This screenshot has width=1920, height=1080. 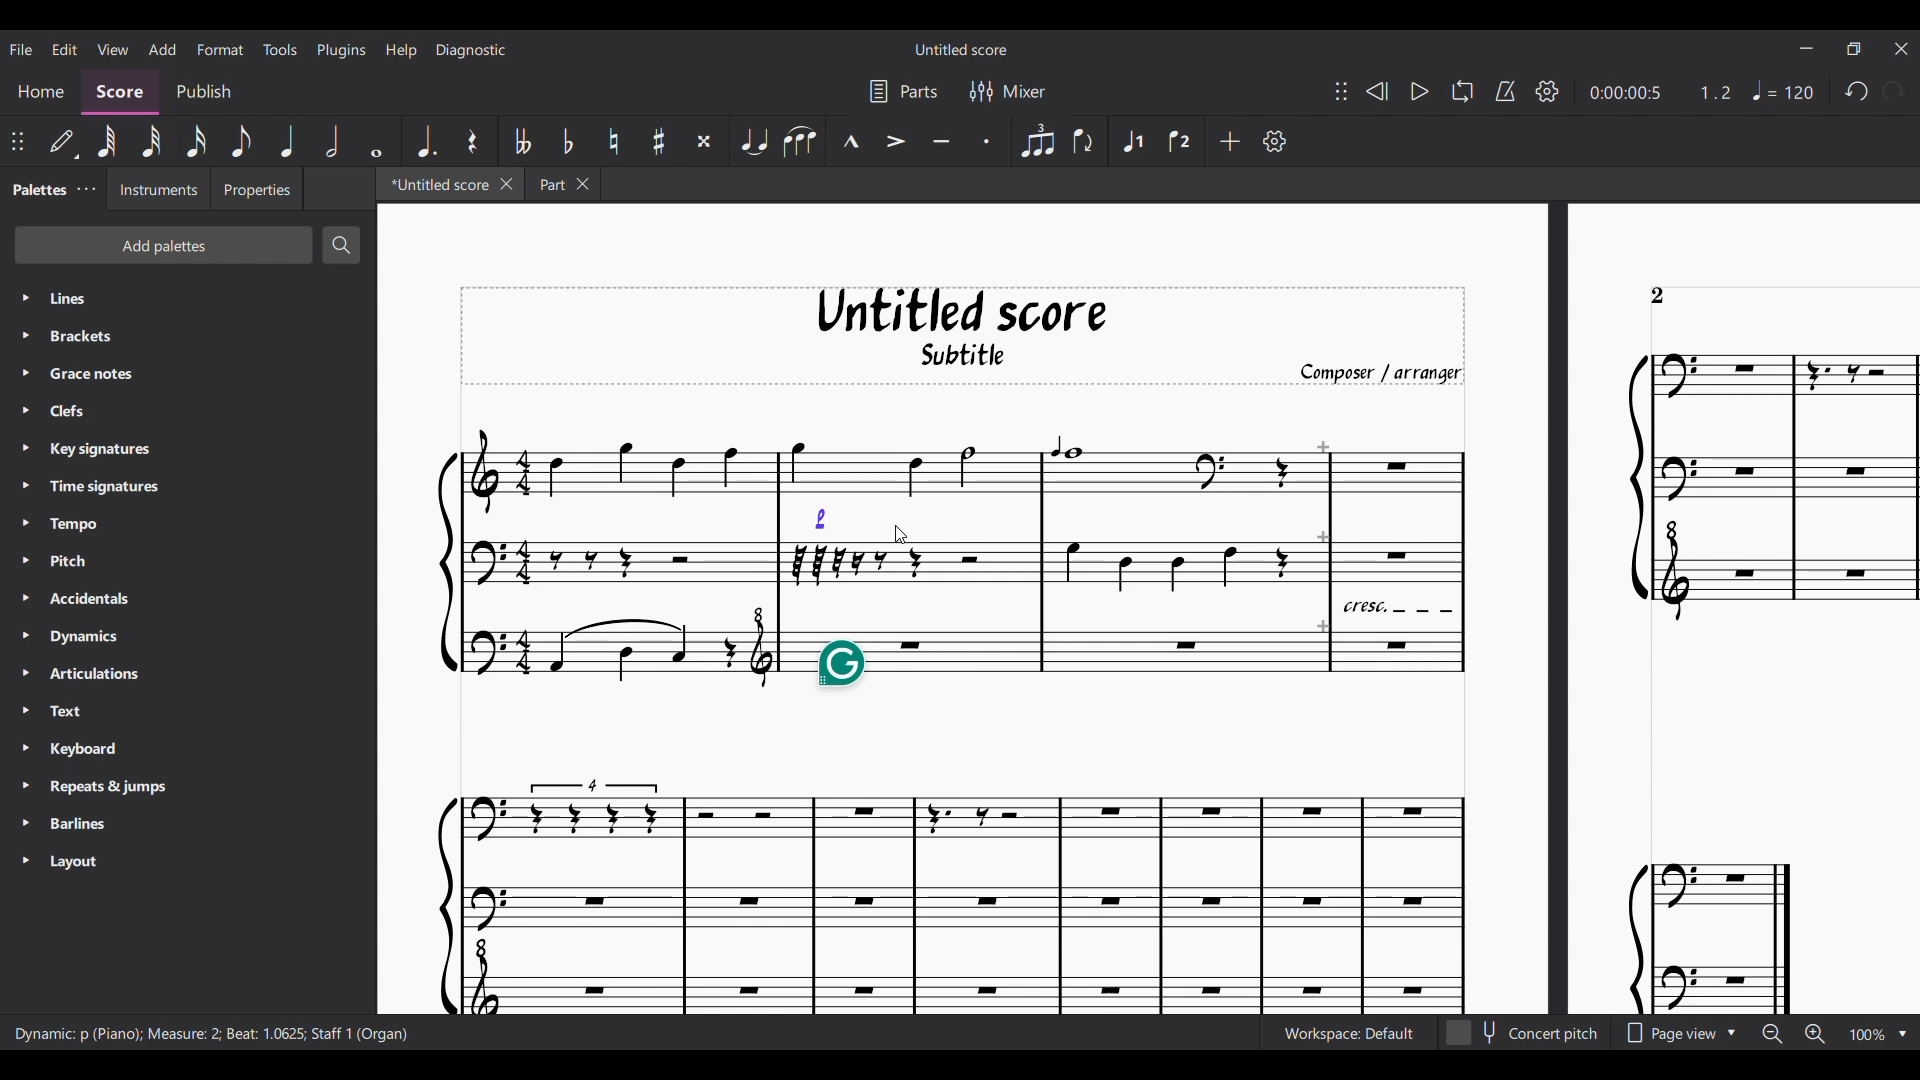 I want to click on Palettes, current tab, so click(x=38, y=188).